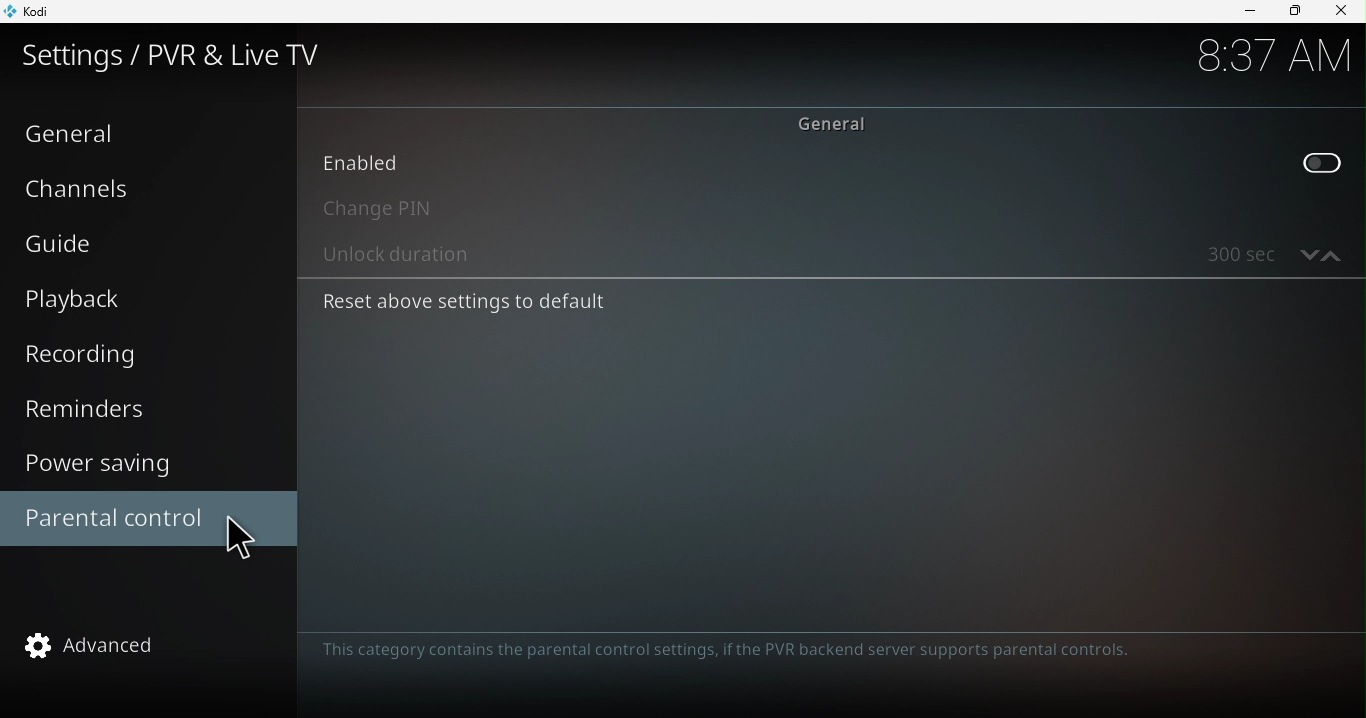  What do you see at coordinates (84, 187) in the screenshot?
I see `Channels` at bounding box center [84, 187].